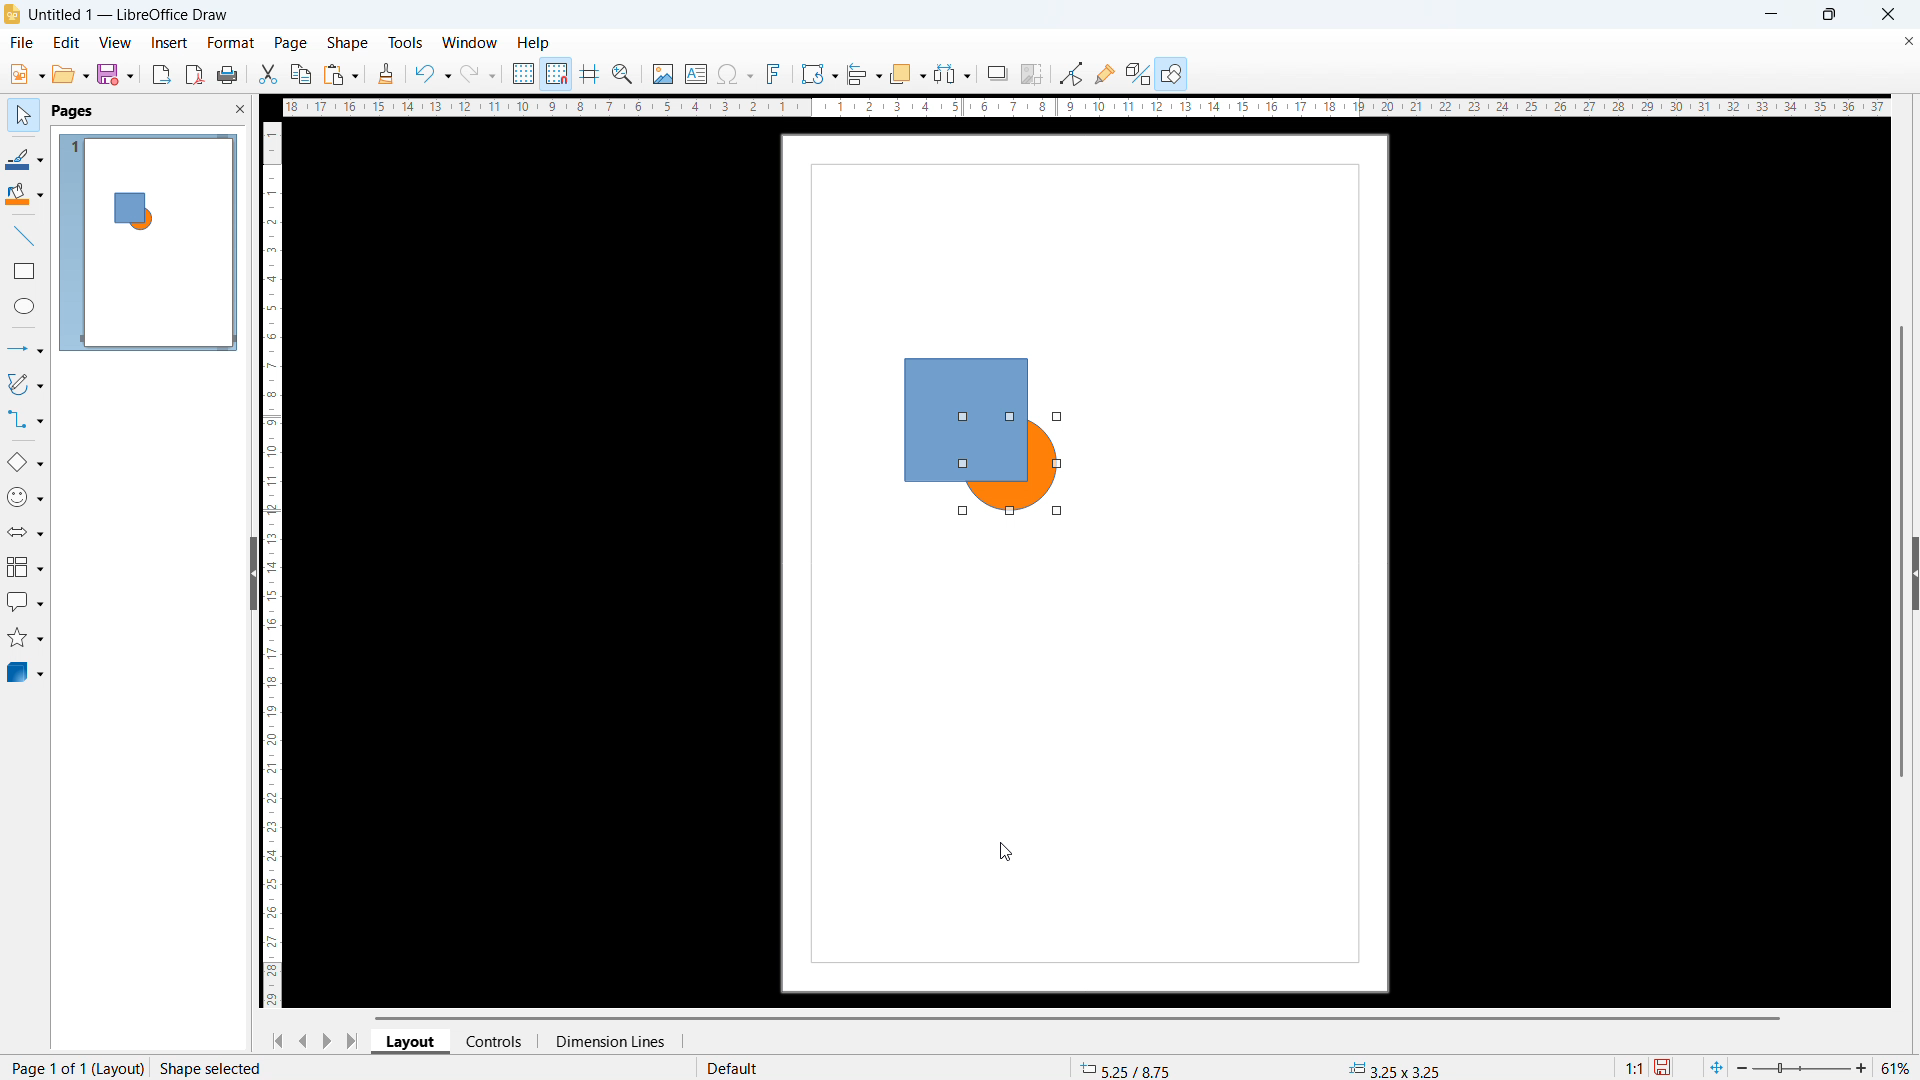 The height and width of the screenshot is (1080, 1920). Describe the element at coordinates (351, 1041) in the screenshot. I see `Go to last page ` at that location.